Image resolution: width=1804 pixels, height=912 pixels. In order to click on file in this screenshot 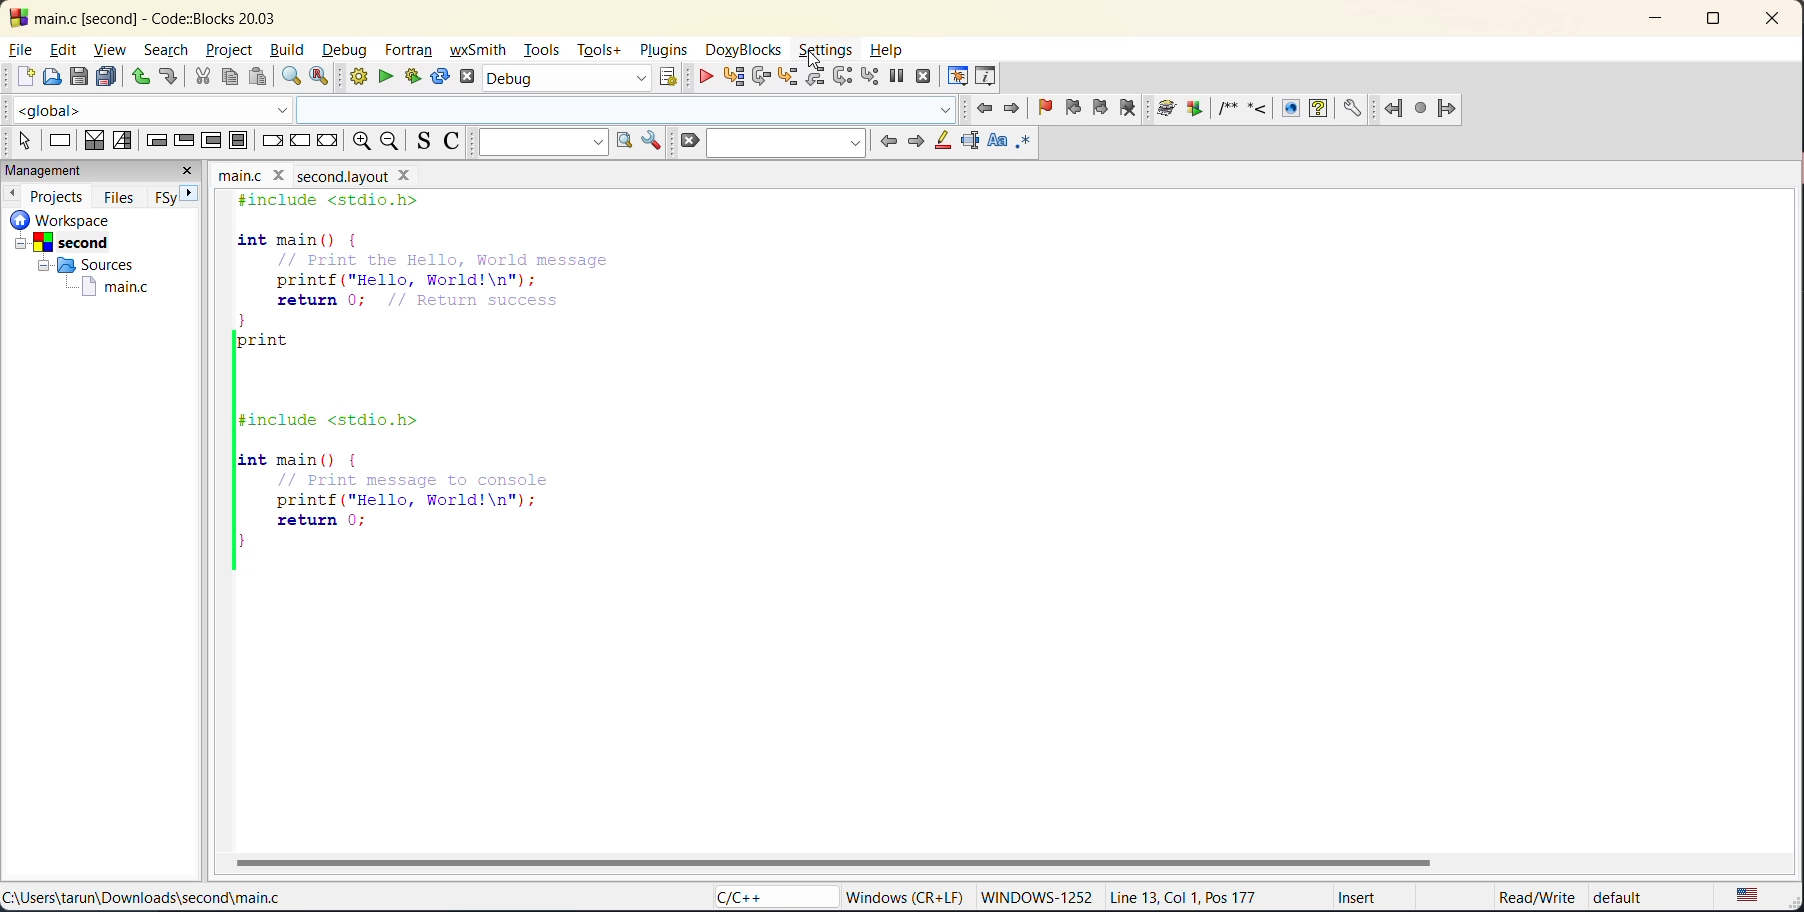, I will do `click(23, 50)`.